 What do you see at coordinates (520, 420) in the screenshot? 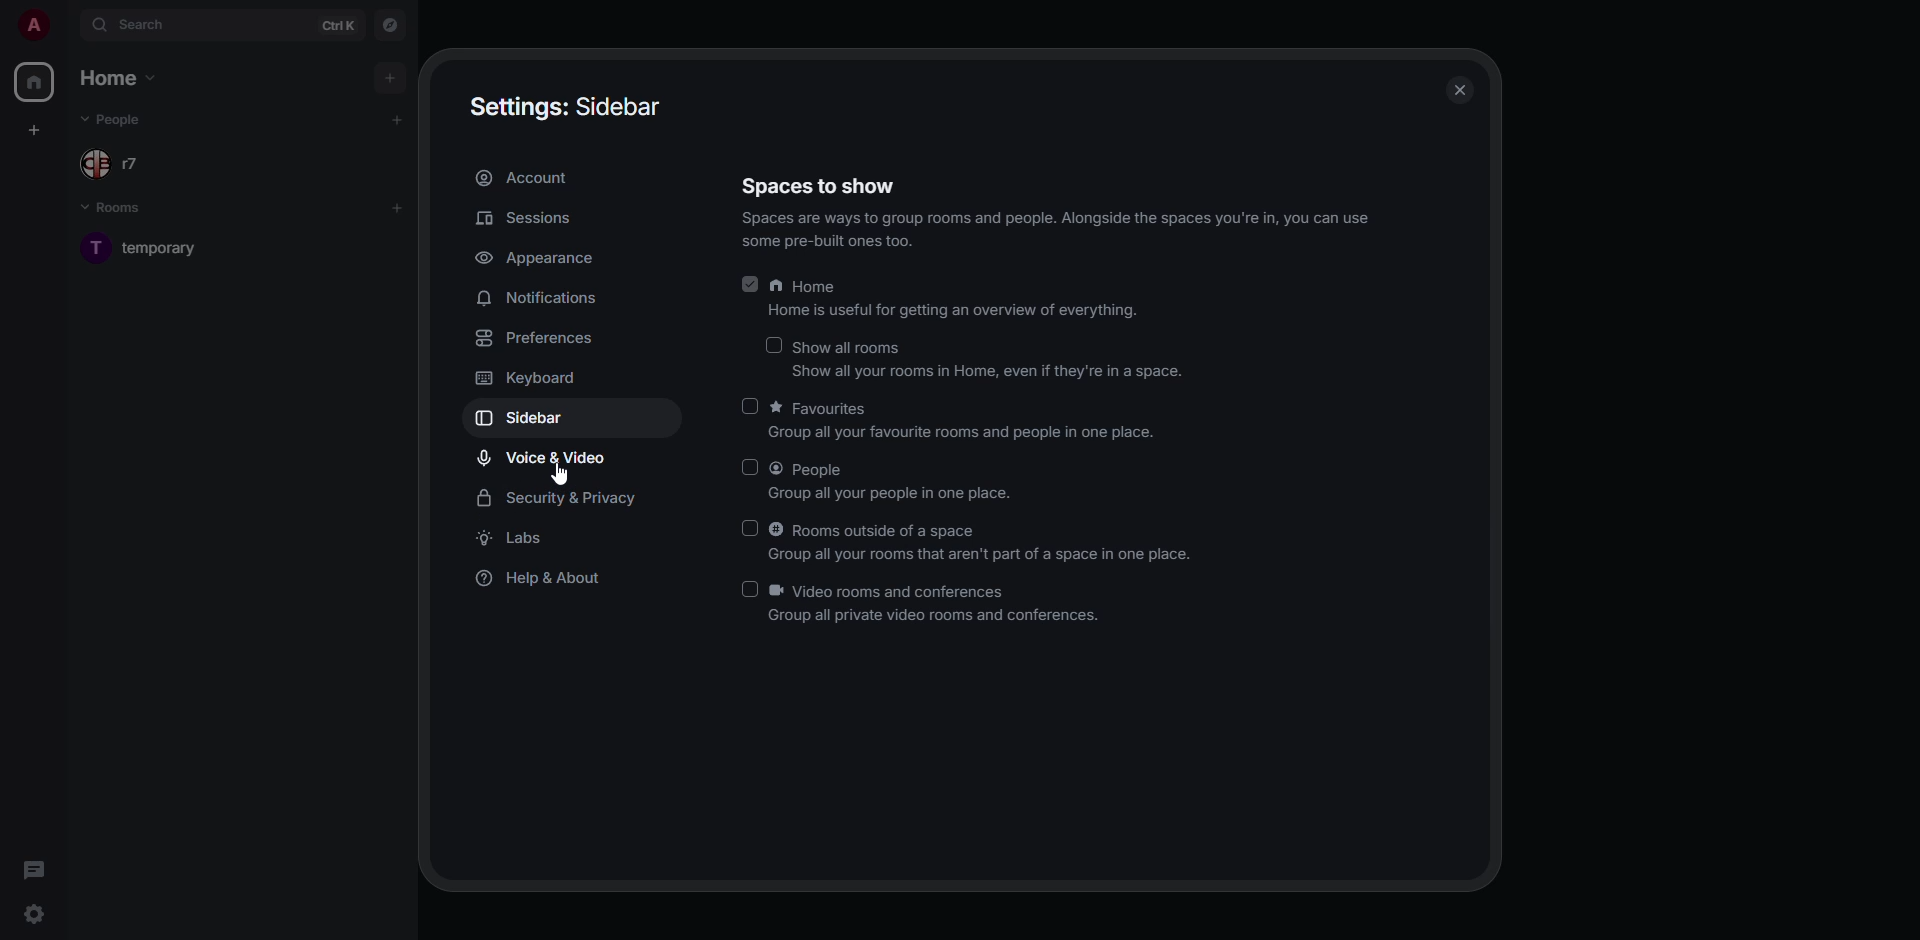
I see `sidebar` at bounding box center [520, 420].